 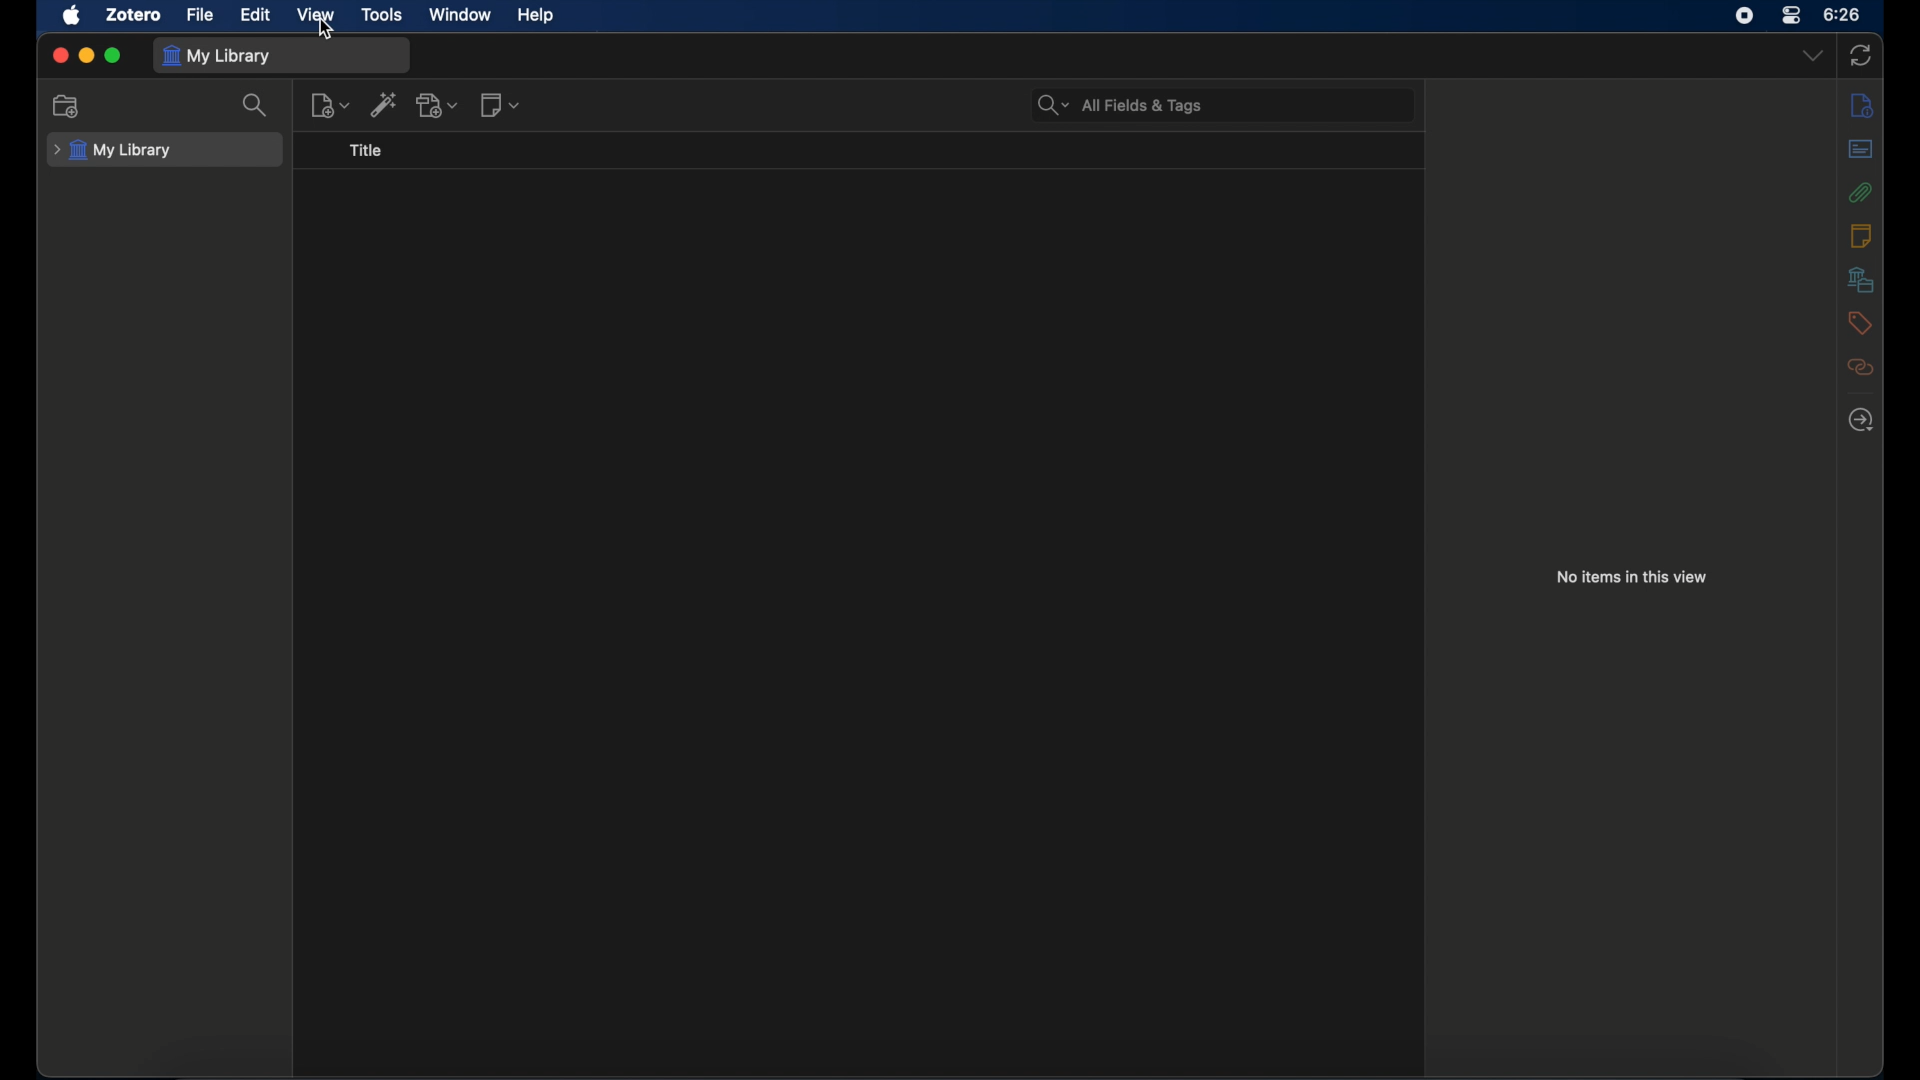 What do you see at coordinates (538, 14) in the screenshot?
I see `help` at bounding box center [538, 14].